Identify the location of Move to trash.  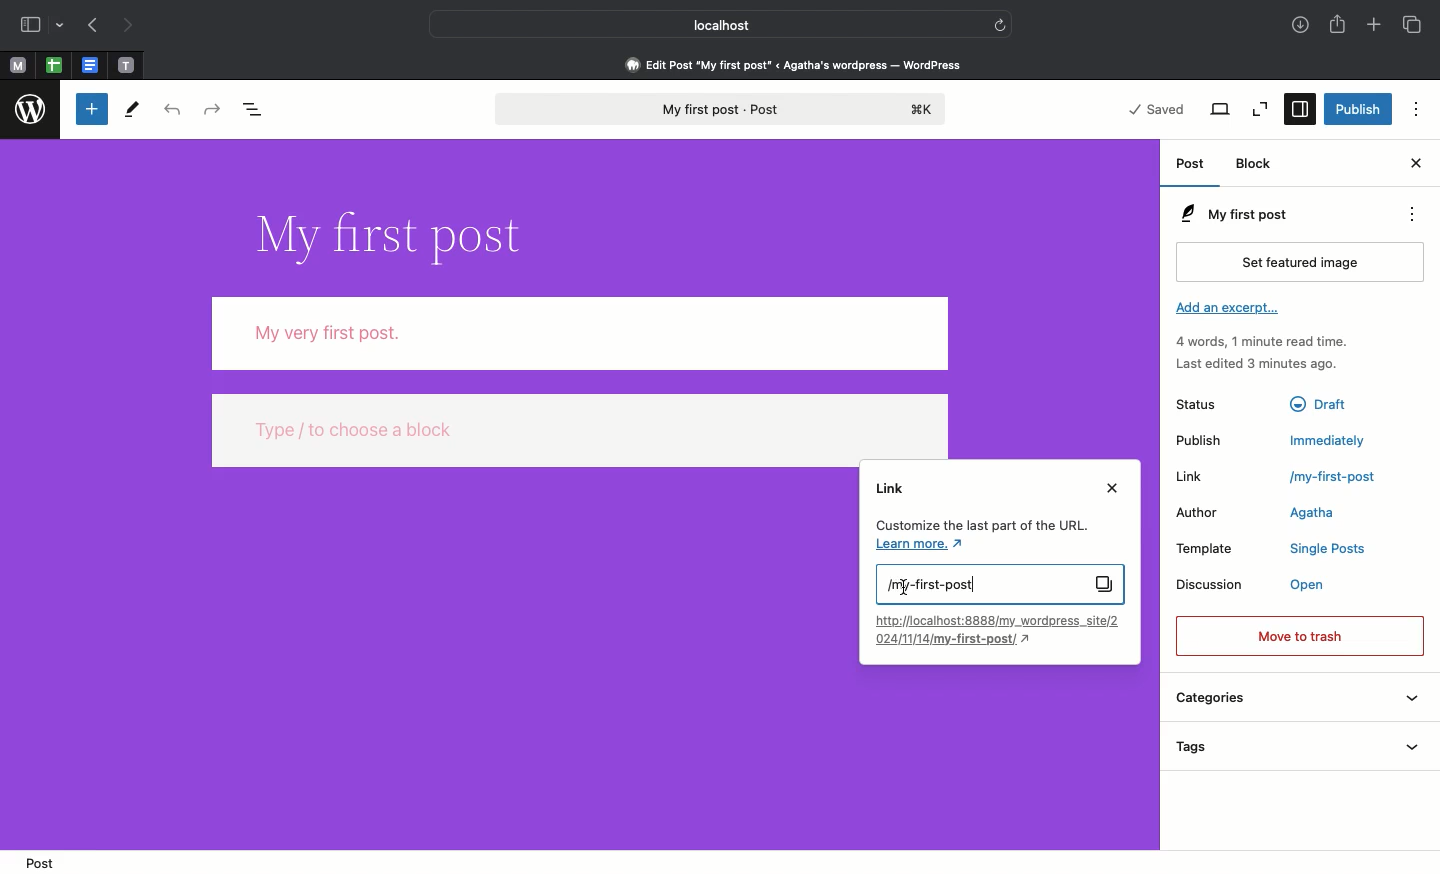
(1300, 637).